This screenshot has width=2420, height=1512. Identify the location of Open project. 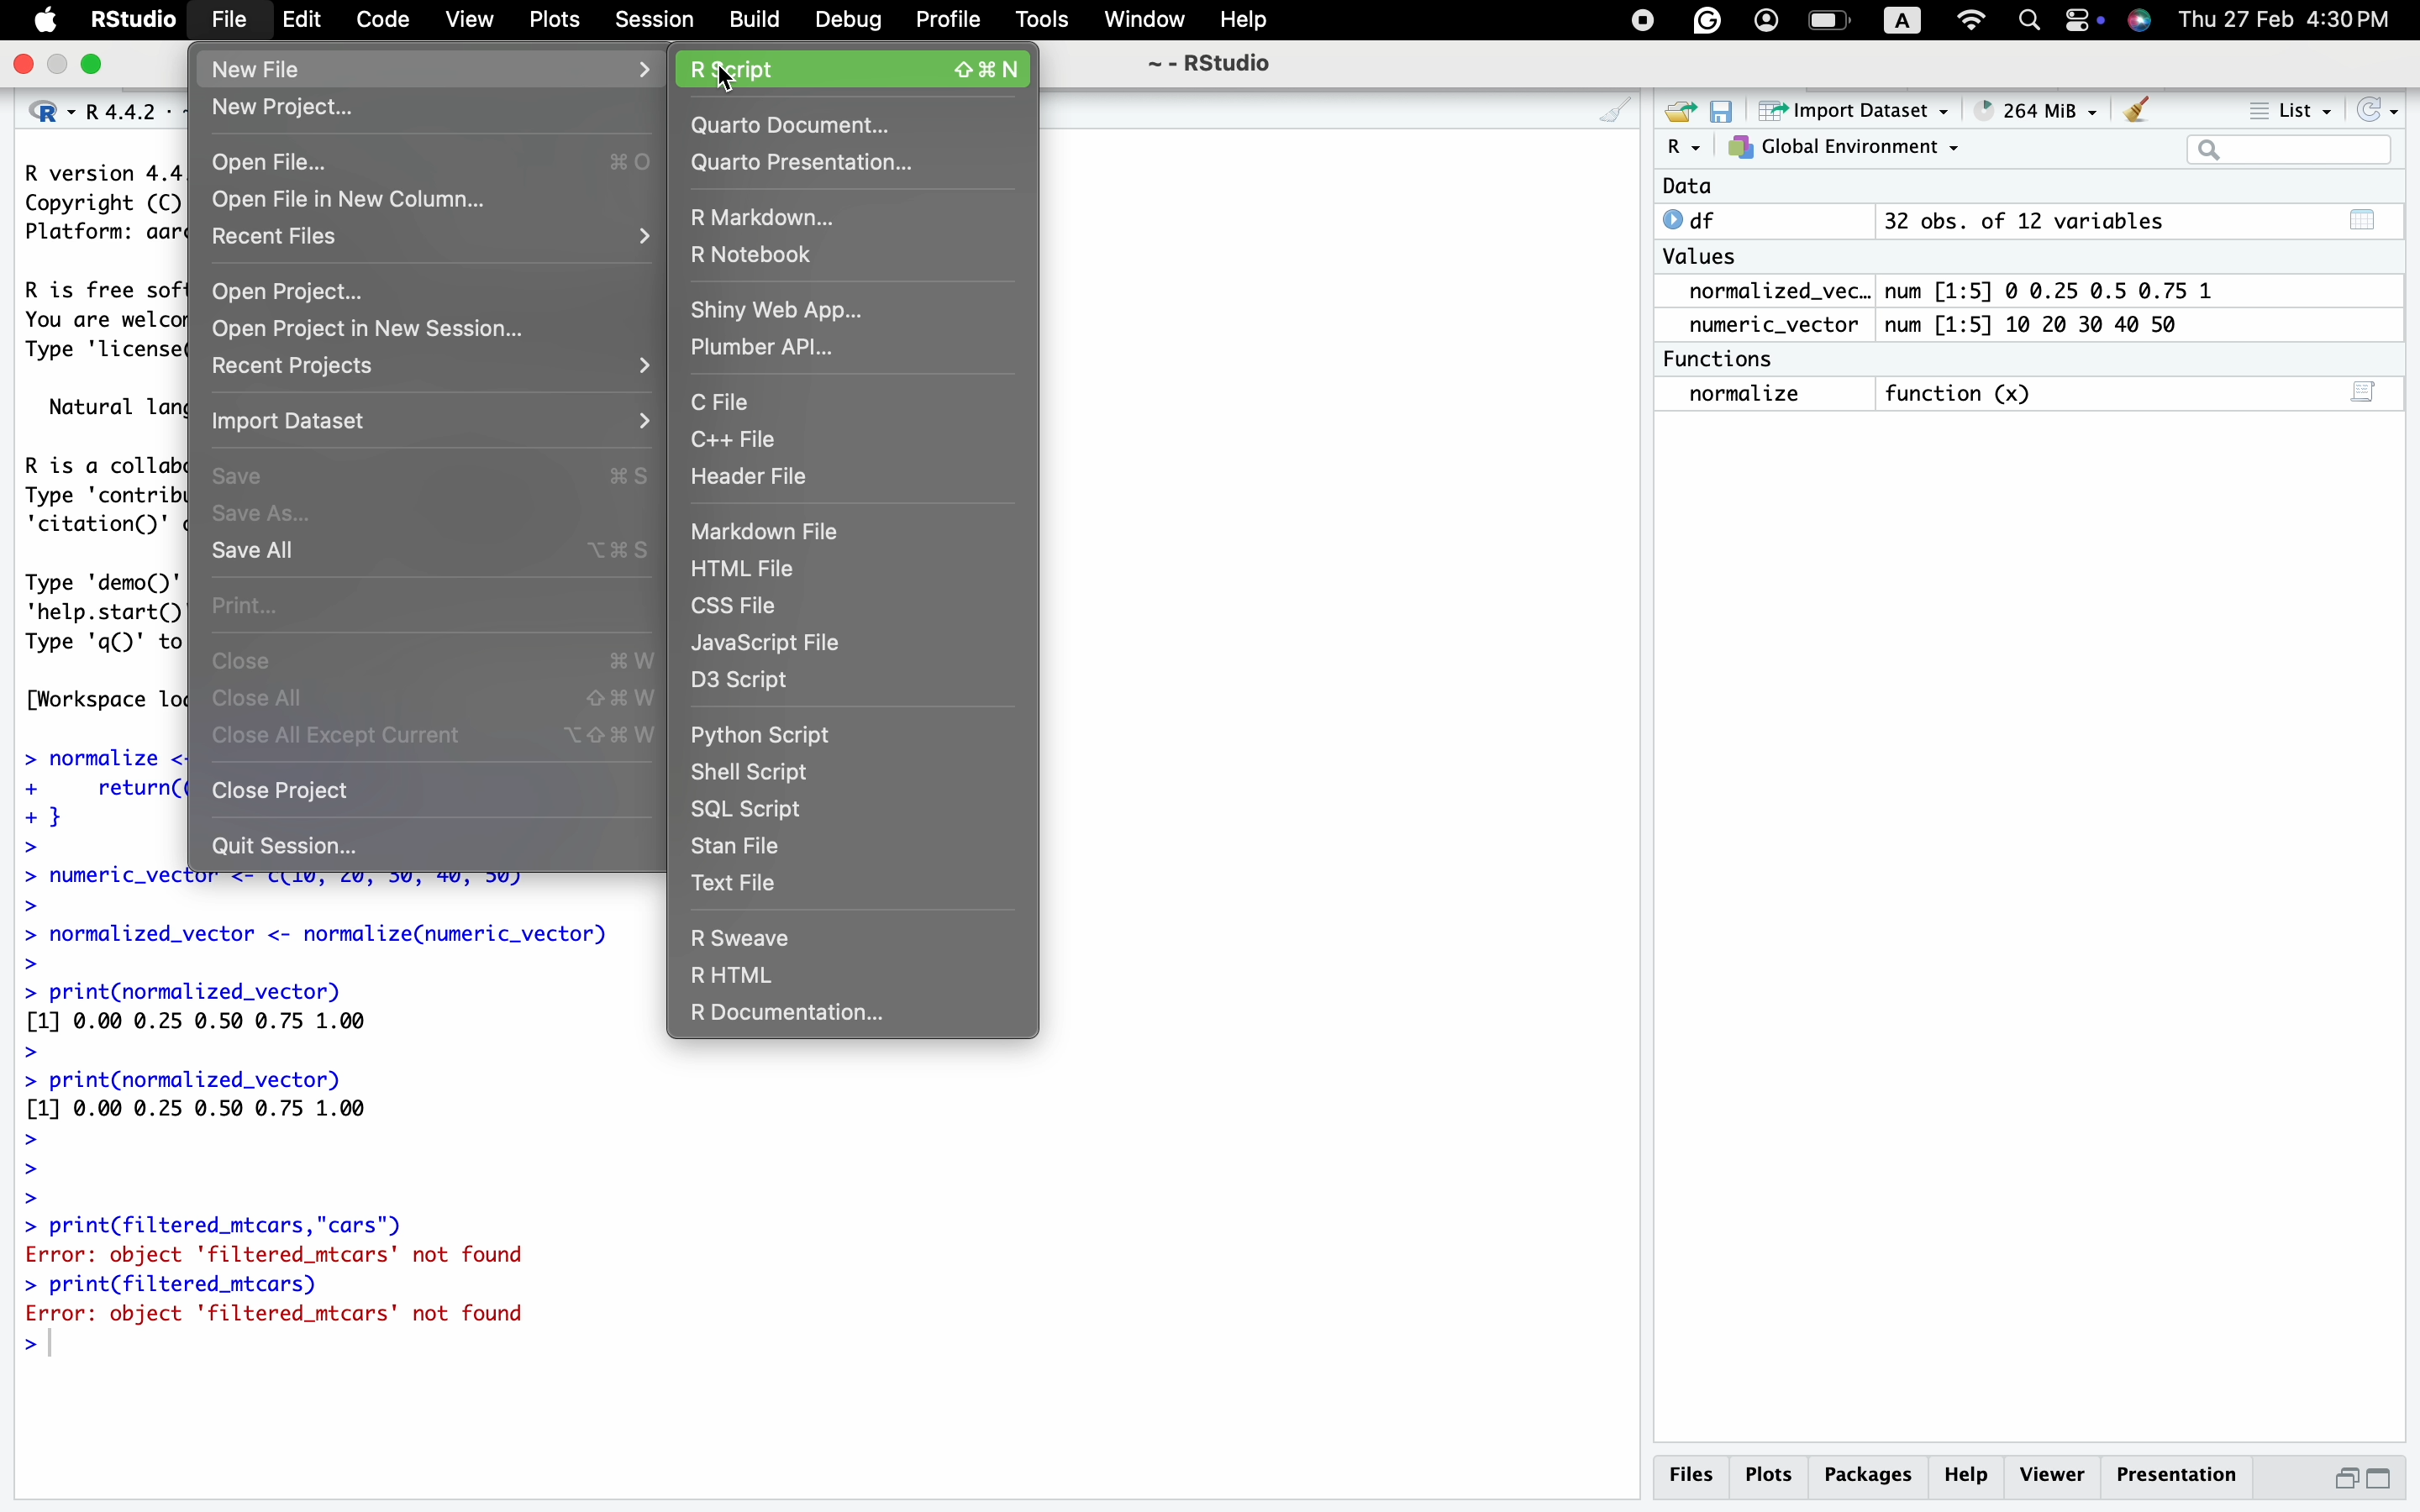
(433, 288).